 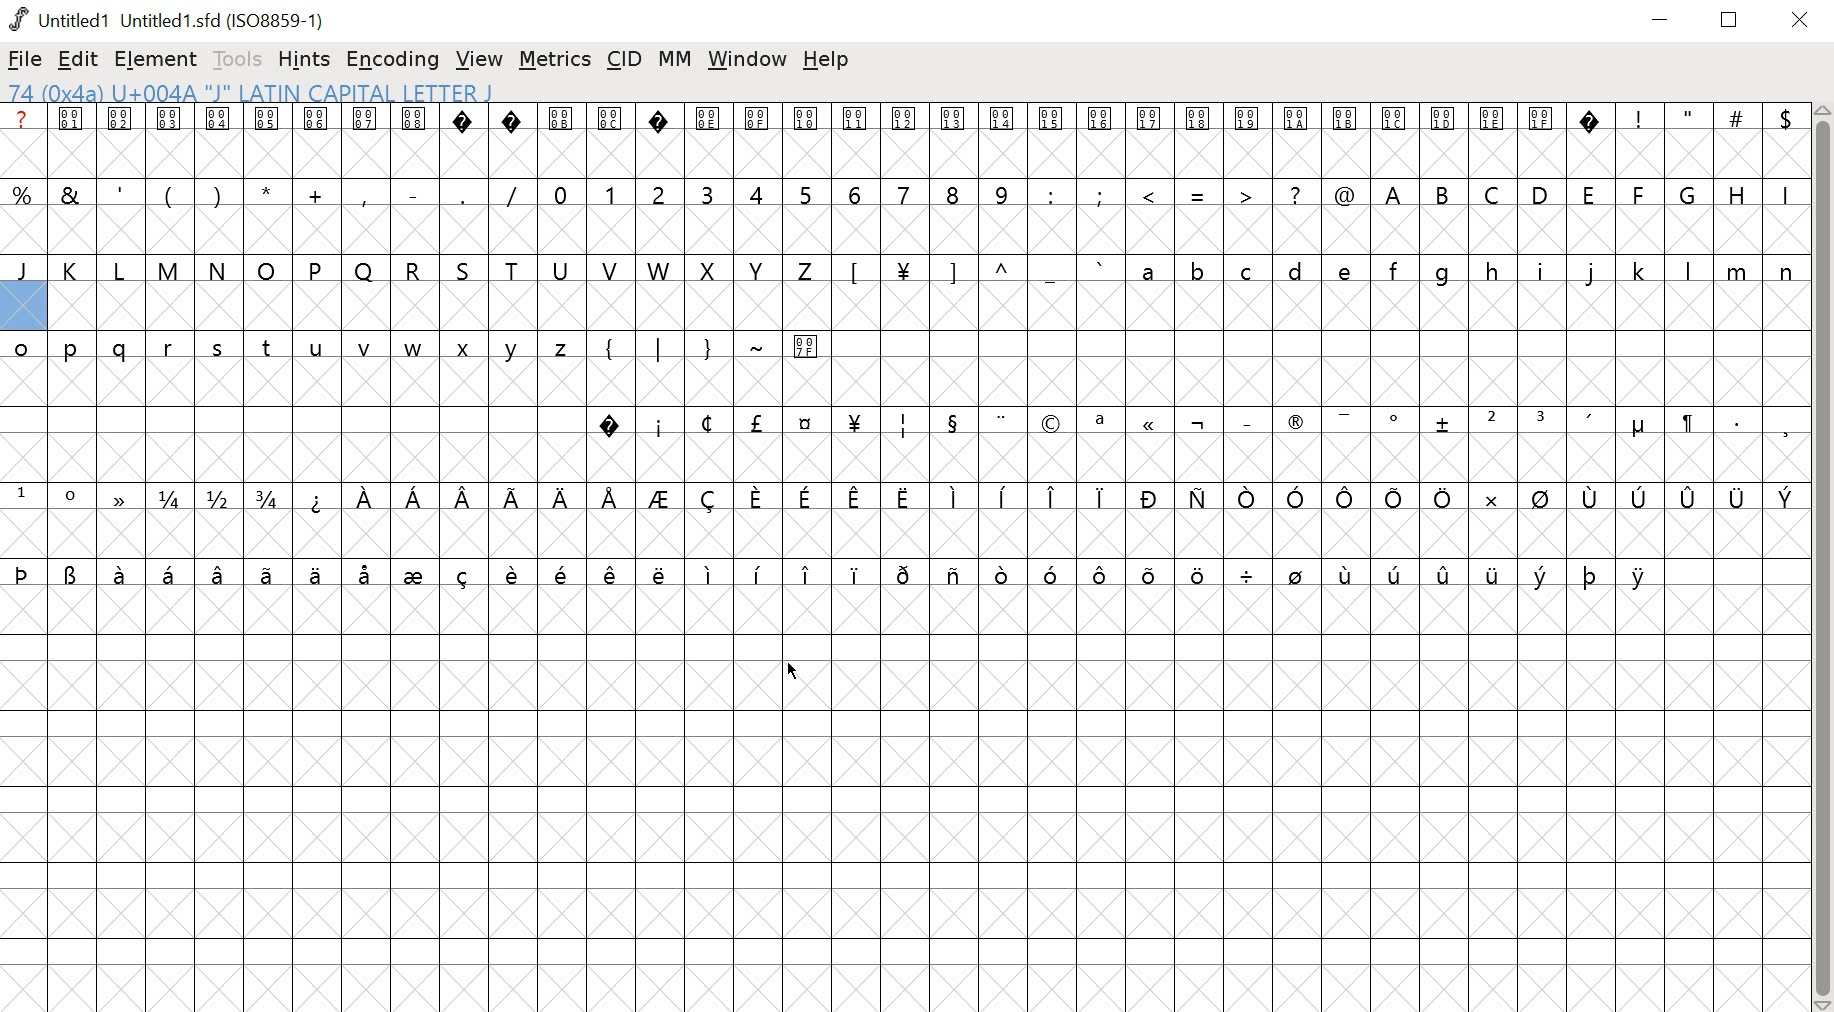 What do you see at coordinates (792, 670) in the screenshot?
I see `cursor` at bounding box center [792, 670].